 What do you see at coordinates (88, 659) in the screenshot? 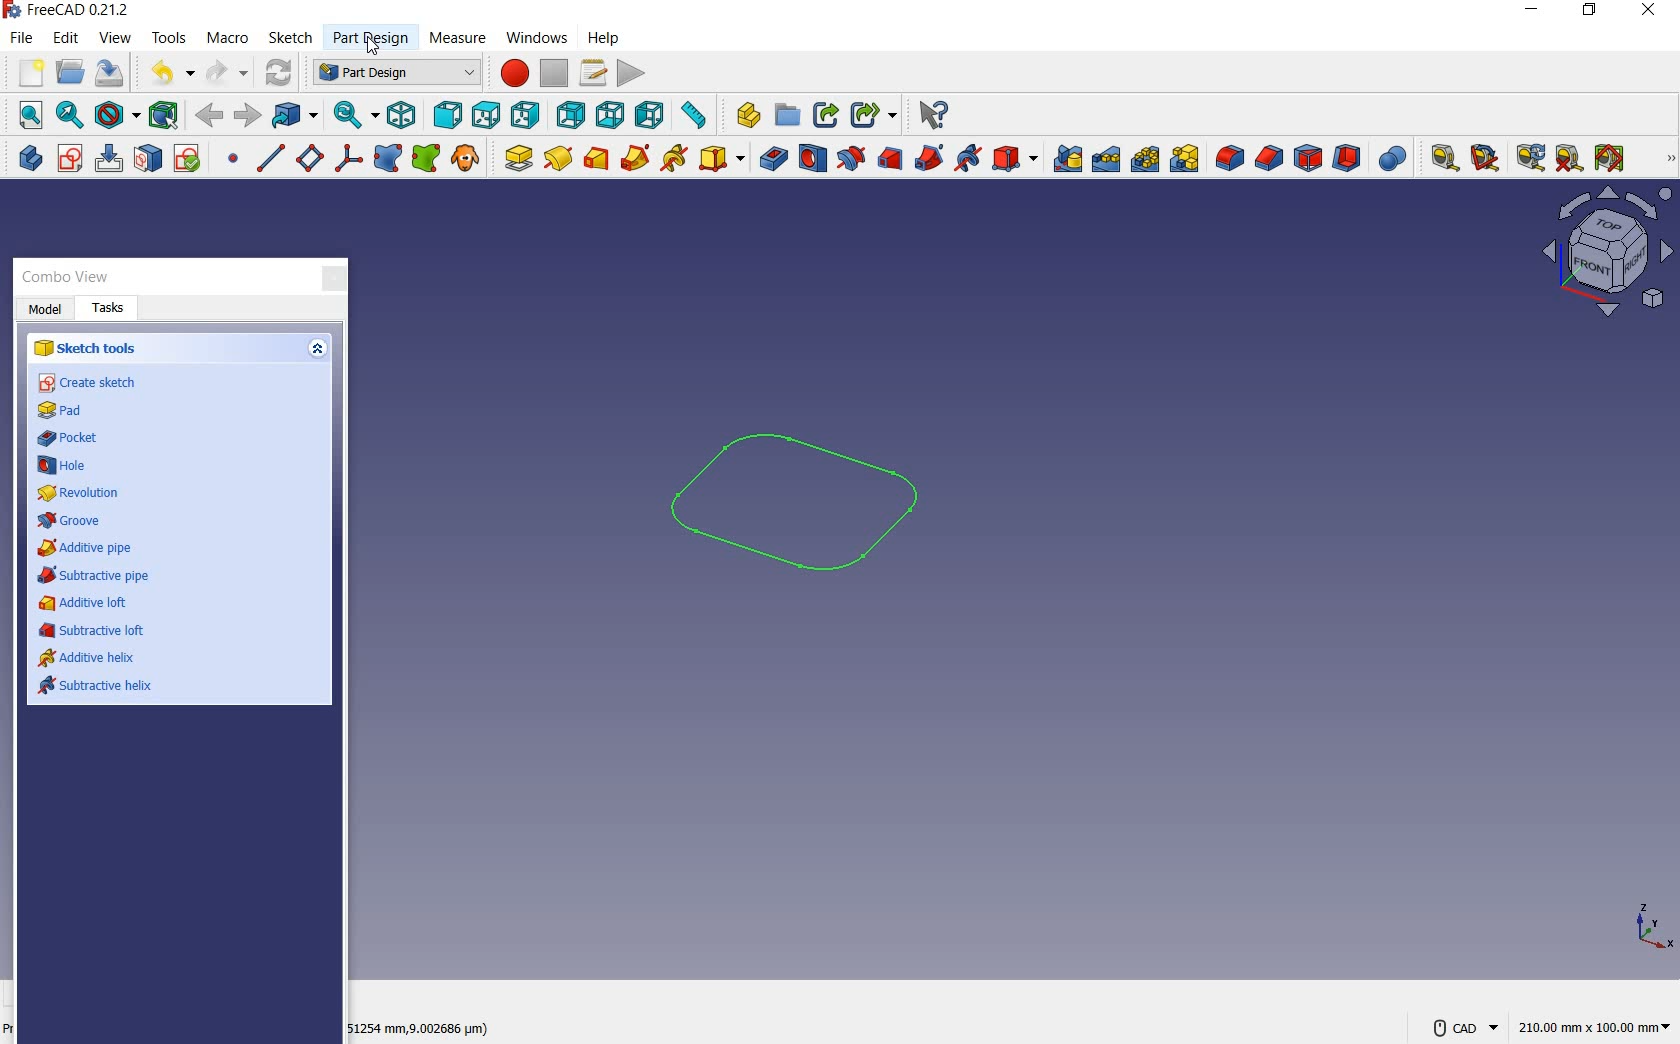
I see `additive helix` at bounding box center [88, 659].